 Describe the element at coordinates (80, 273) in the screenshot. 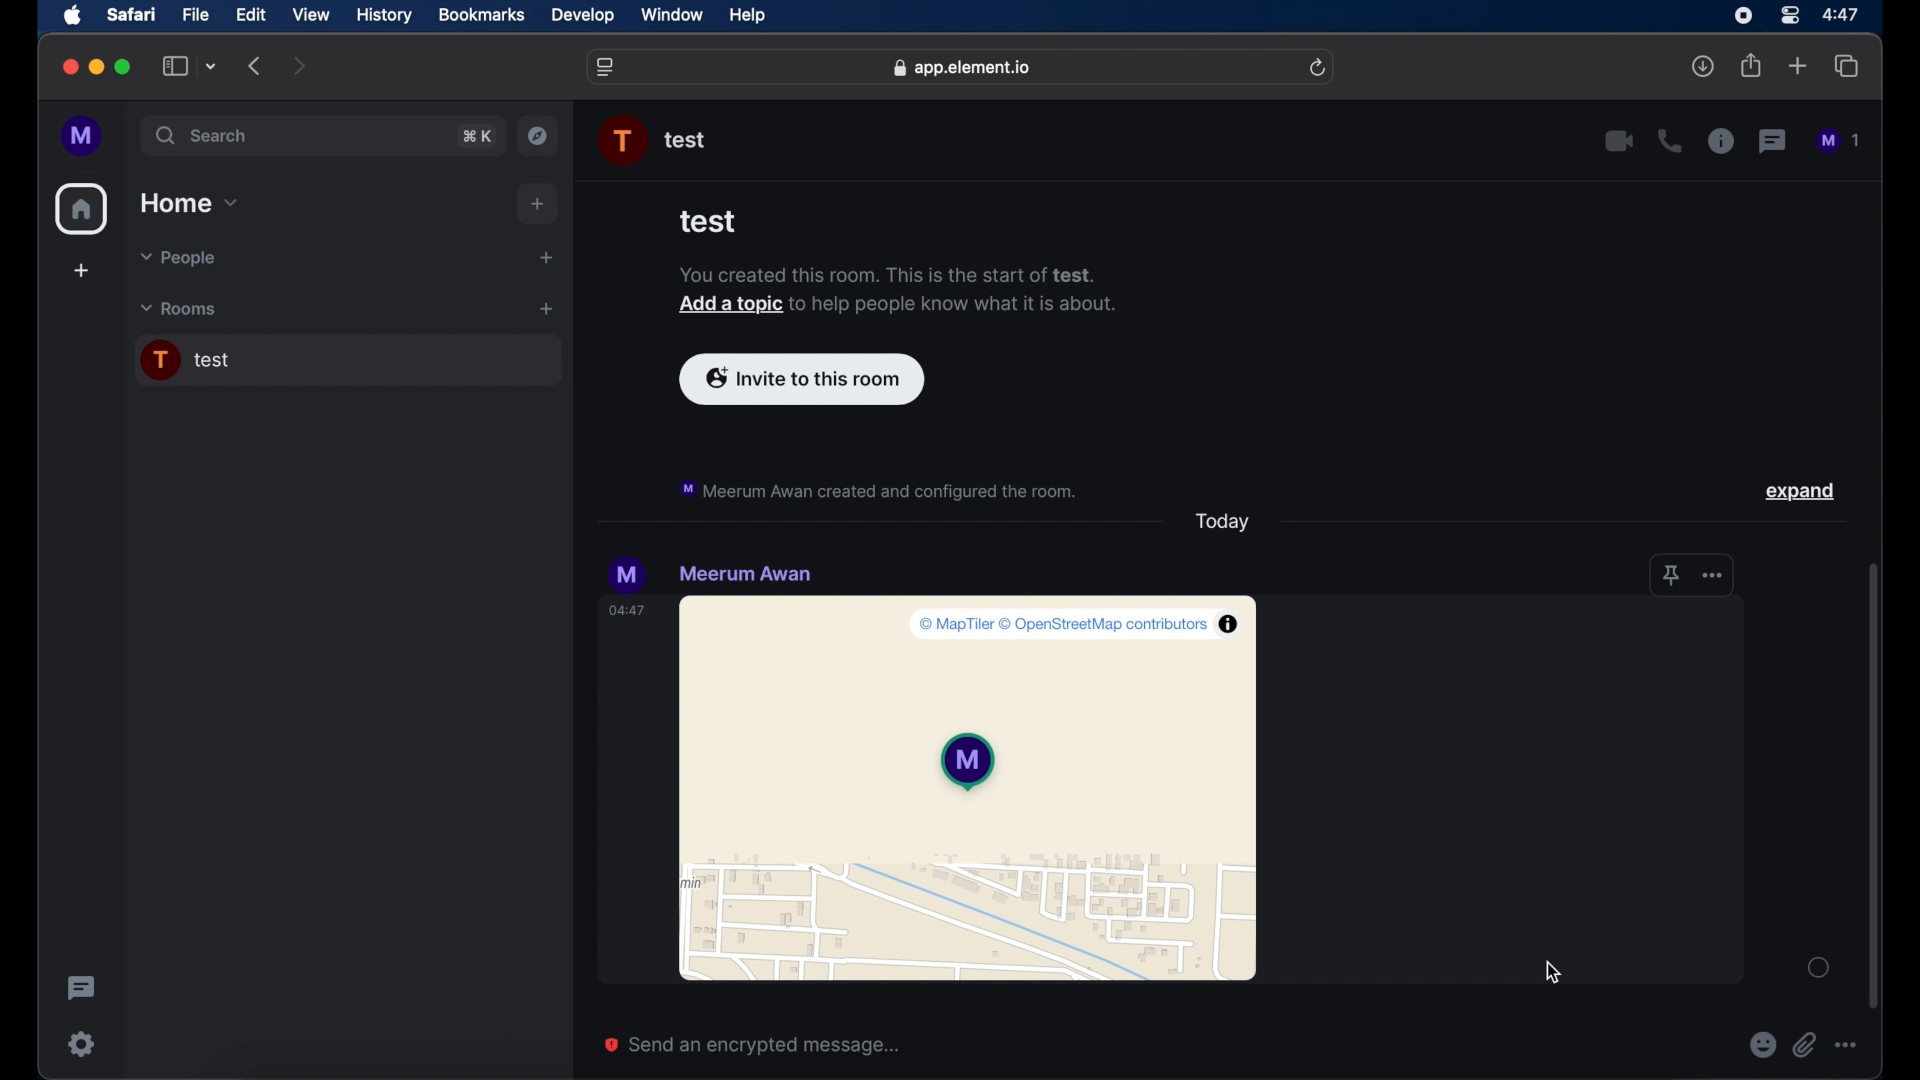

I see `add` at that location.